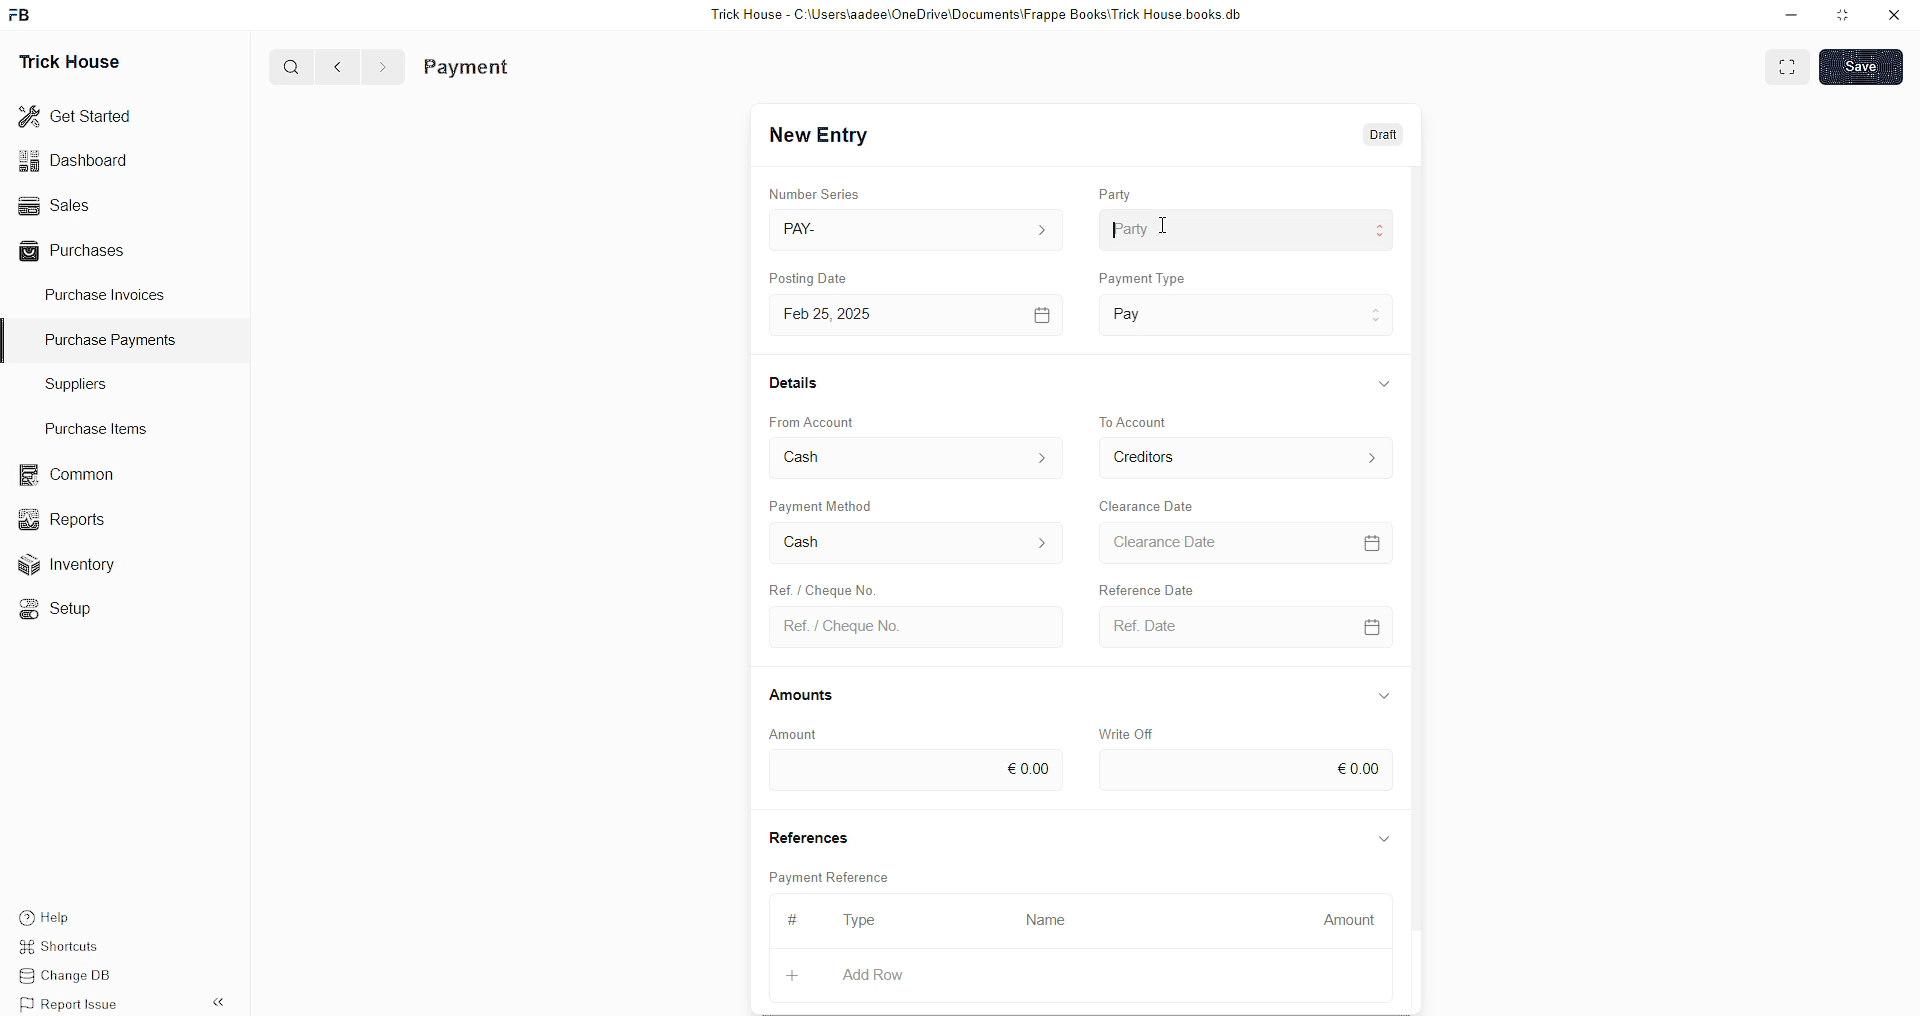 This screenshot has height=1016, width=1920. What do you see at coordinates (106, 340) in the screenshot?
I see `Purchase PaymenTS` at bounding box center [106, 340].